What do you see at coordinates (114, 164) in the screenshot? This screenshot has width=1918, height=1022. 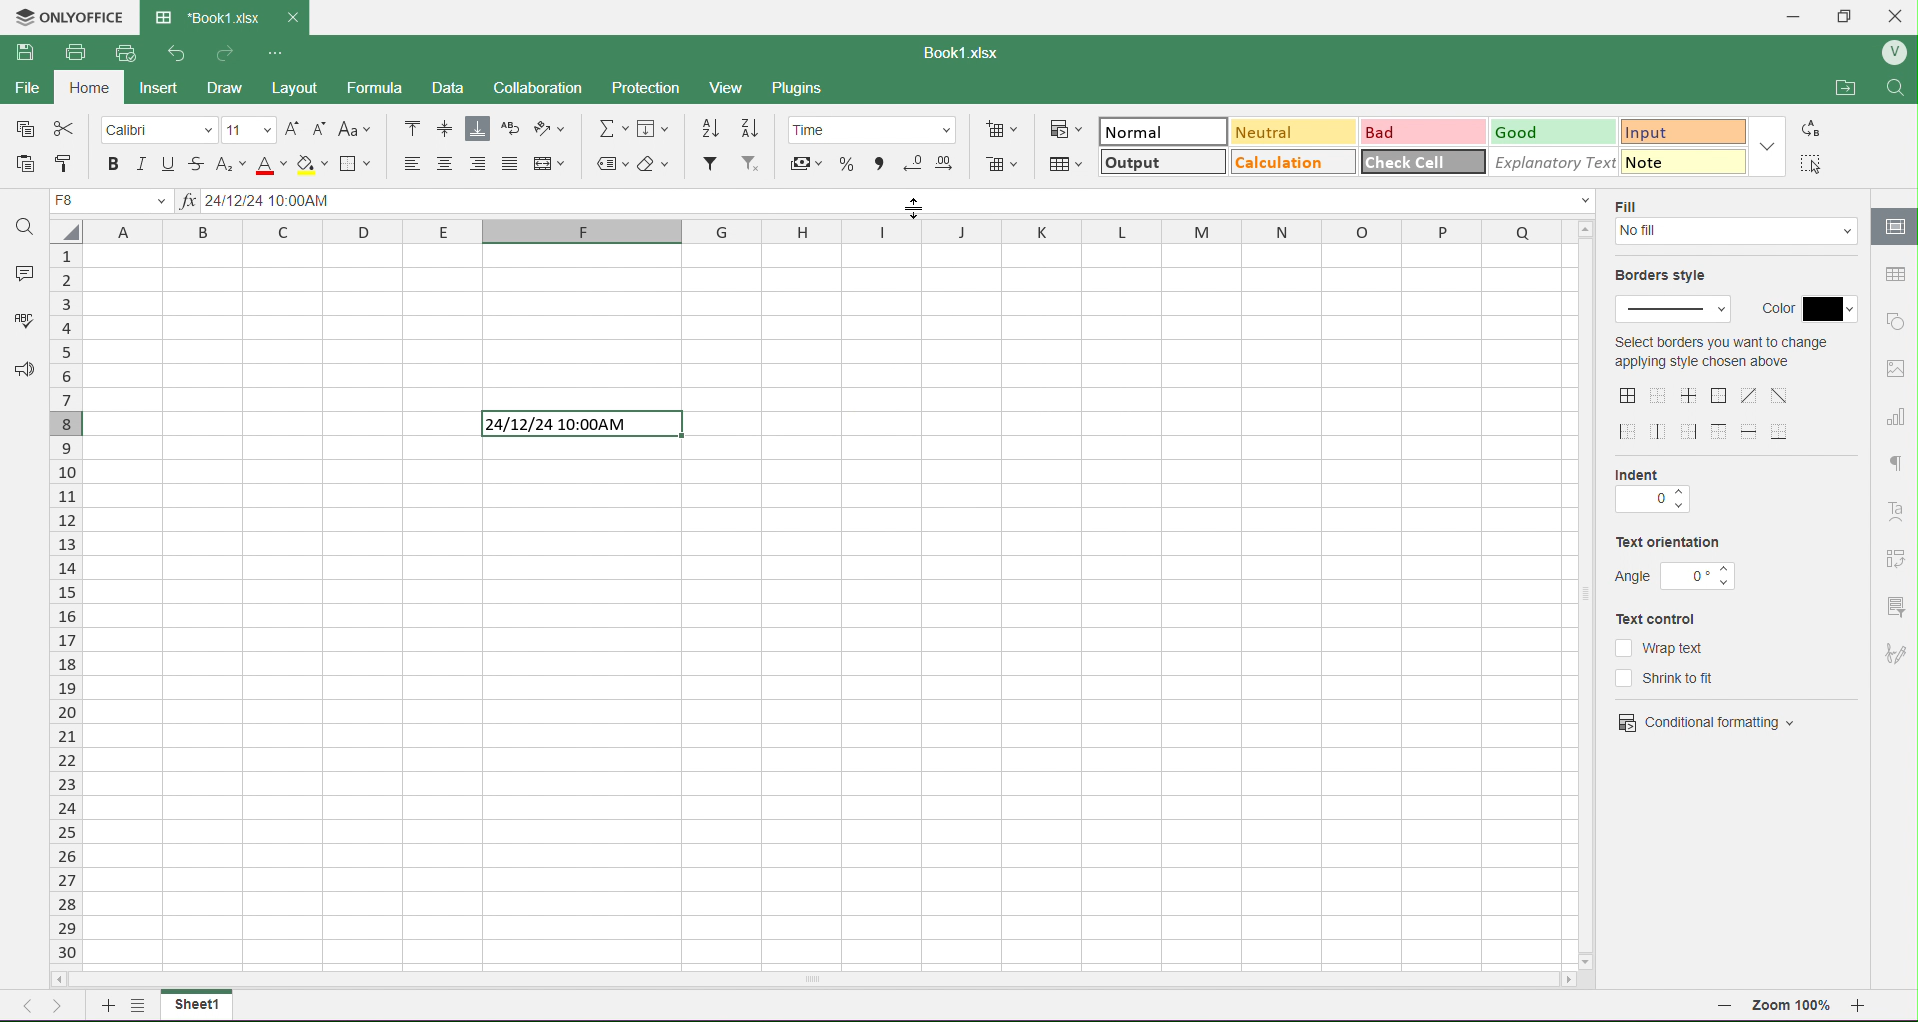 I see `Bold` at bounding box center [114, 164].